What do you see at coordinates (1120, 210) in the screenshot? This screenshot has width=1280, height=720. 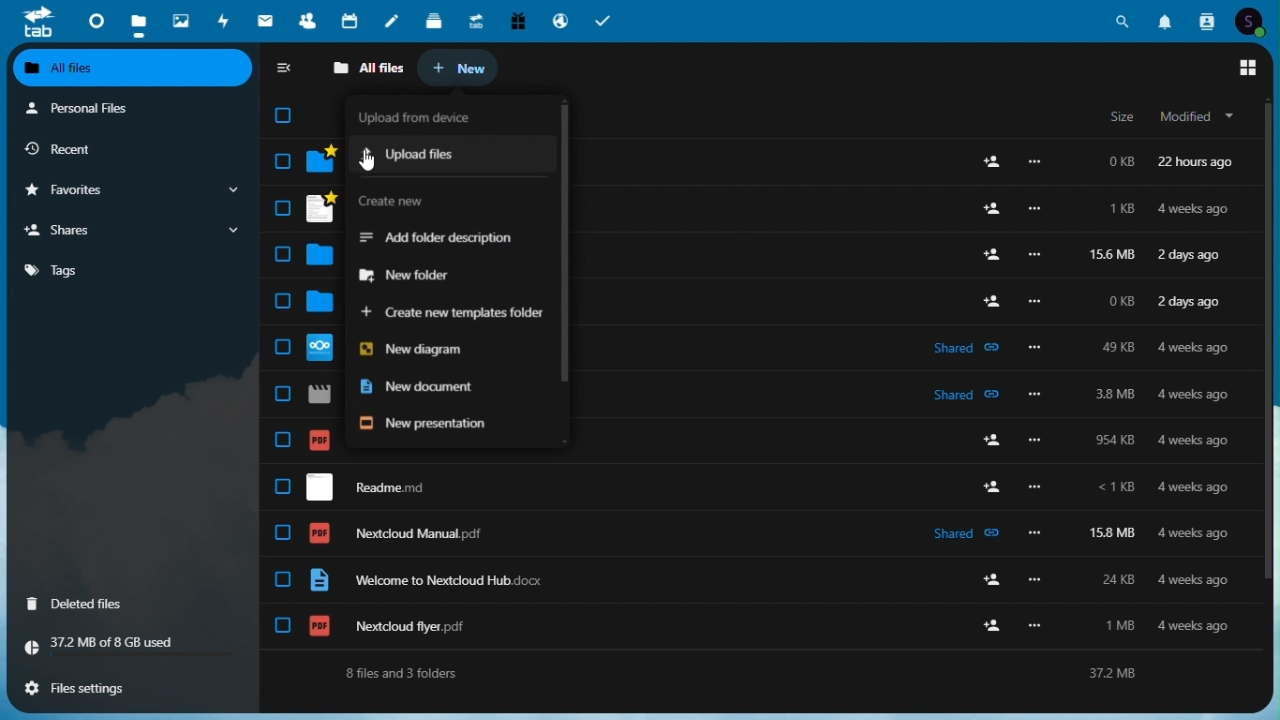 I see `1kb` at bounding box center [1120, 210].